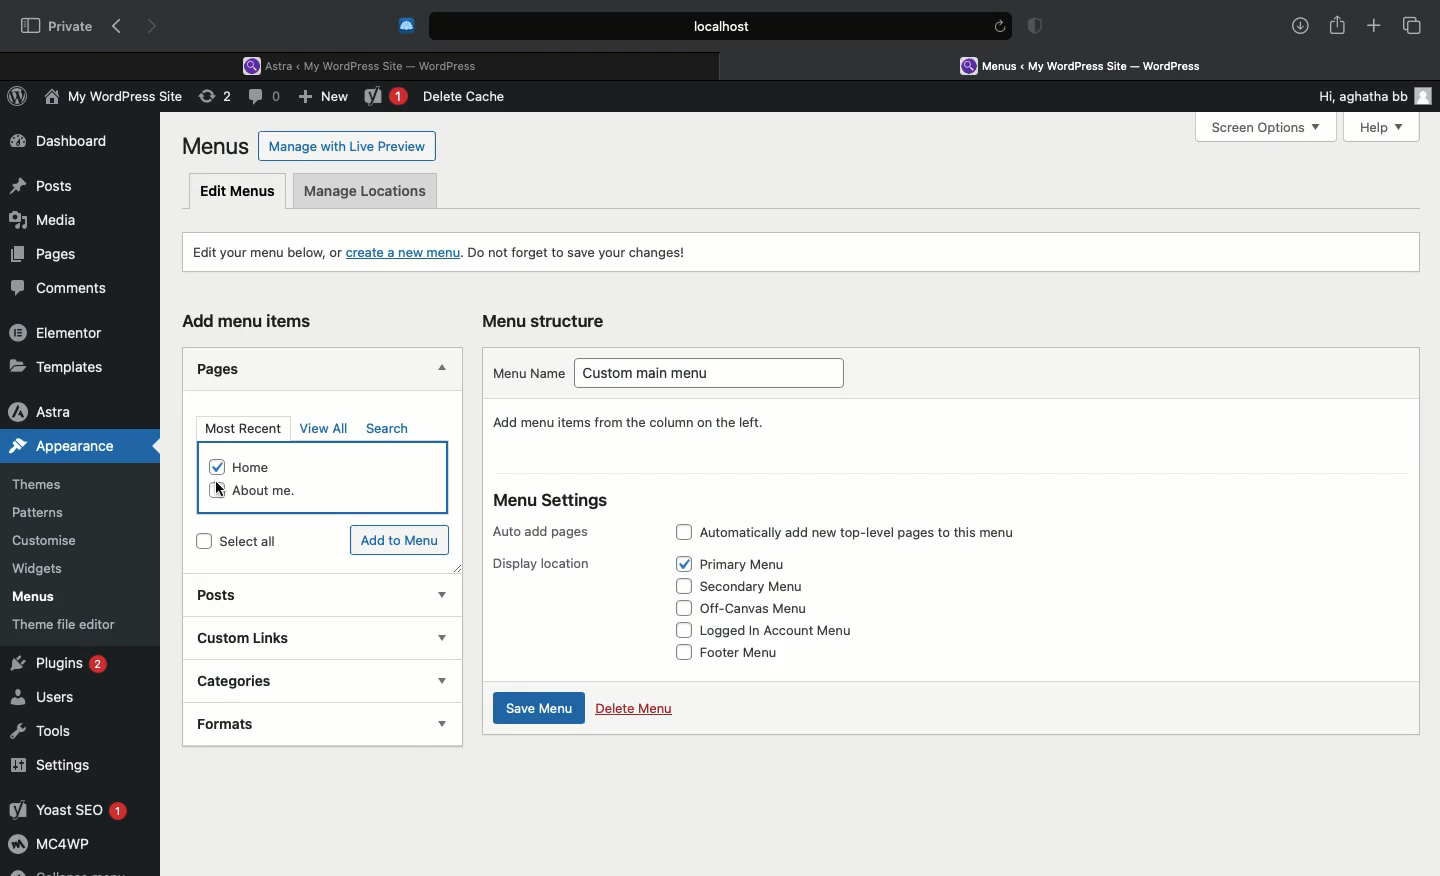 This screenshot has width=1440, height=876. Describe the element at coordinates (60, 332) in the screenshot. I see `Elementor` at that location.